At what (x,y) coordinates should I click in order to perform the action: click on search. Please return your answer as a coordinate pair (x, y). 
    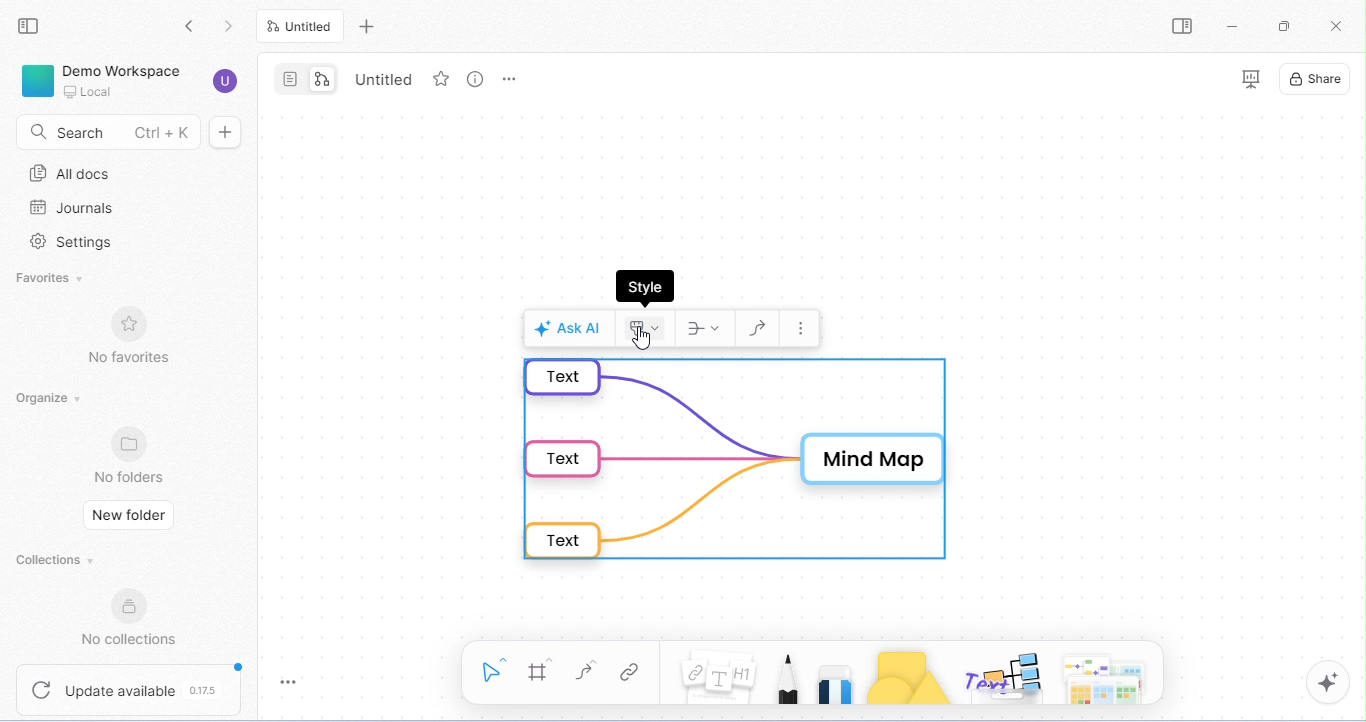
    Looking at the image, I should click on (104, 130).